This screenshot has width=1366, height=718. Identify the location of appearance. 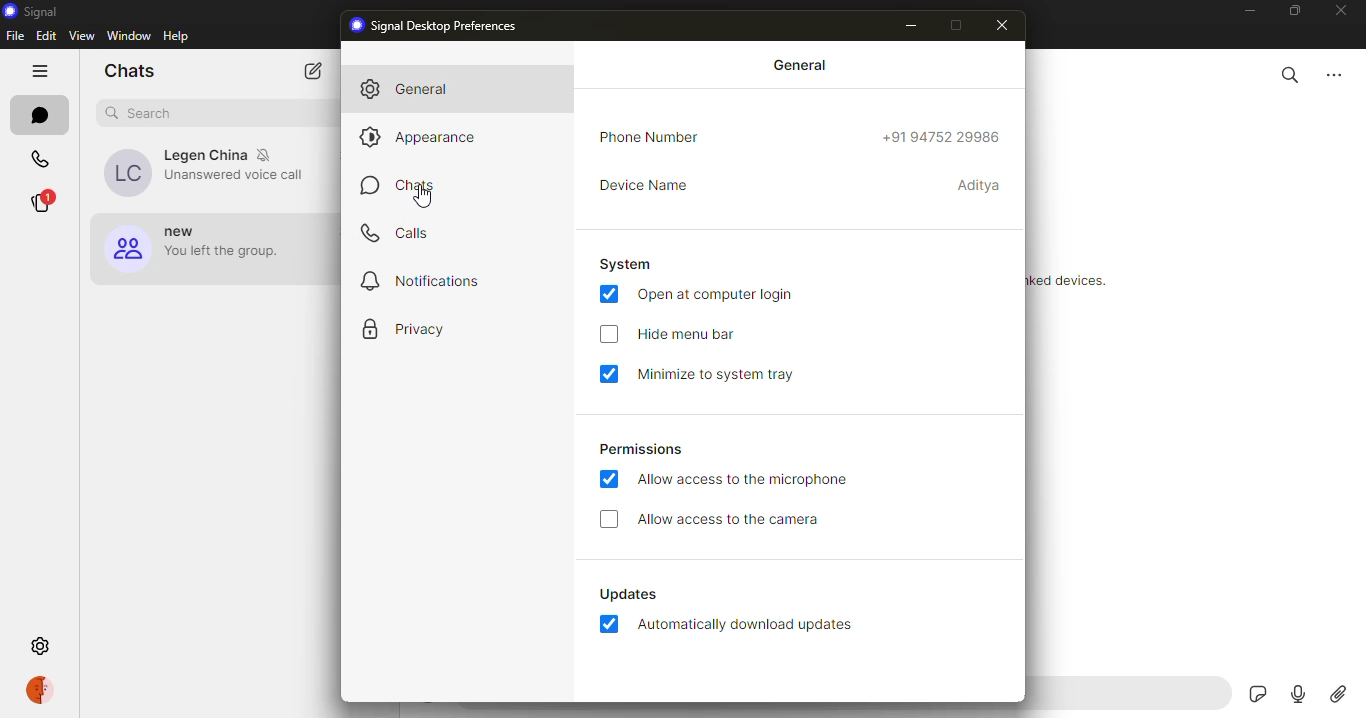
(423, 135).